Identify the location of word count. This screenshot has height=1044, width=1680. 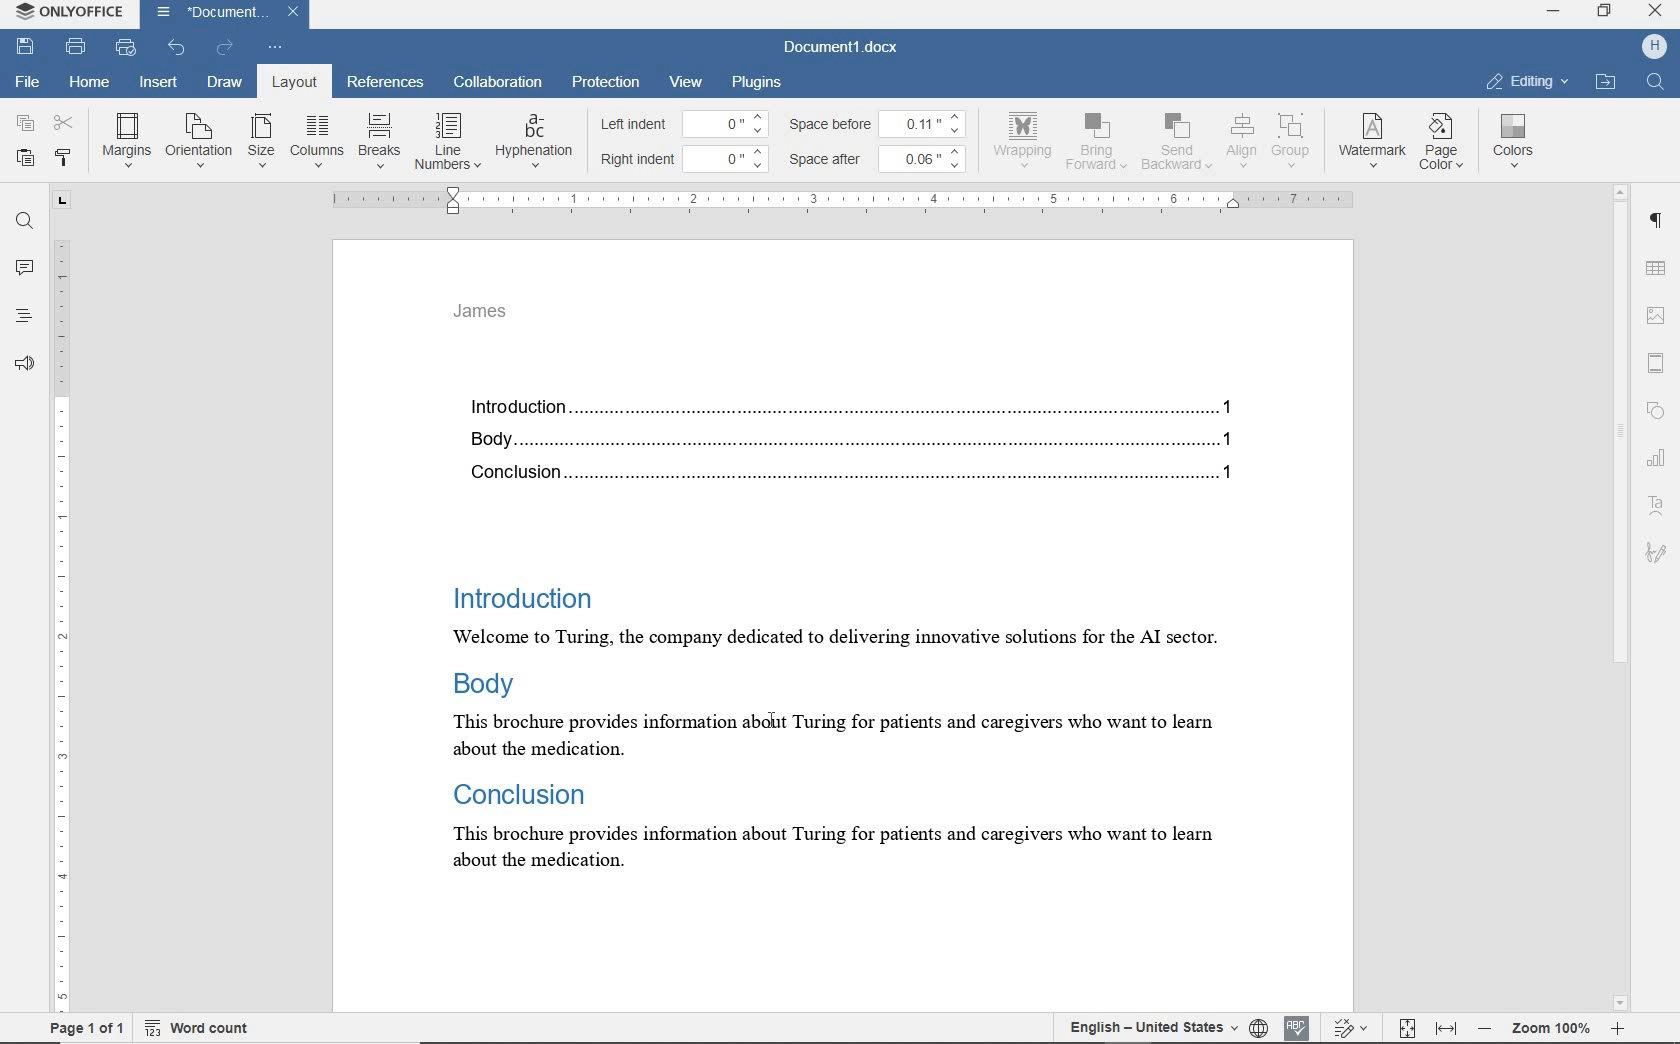
(197, 1028).